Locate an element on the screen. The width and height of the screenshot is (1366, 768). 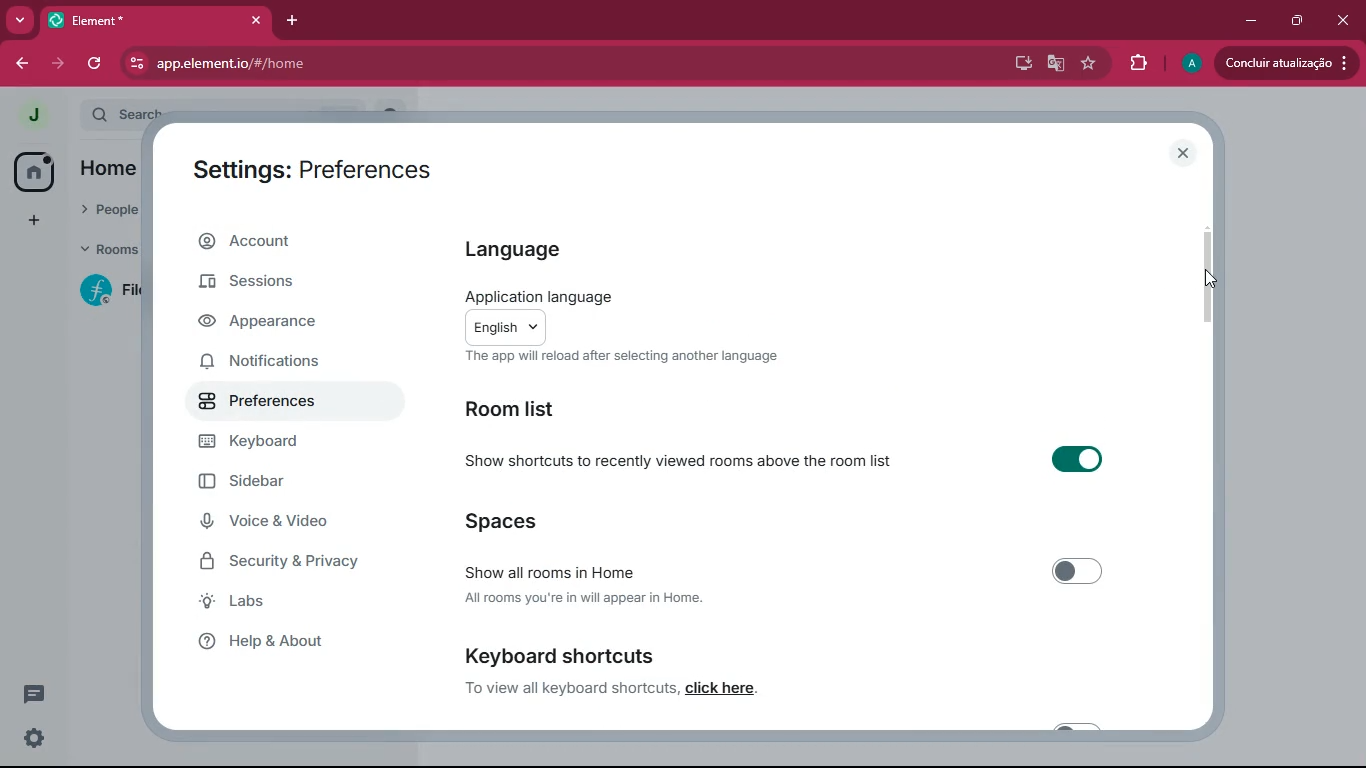
element is located at coordinates (155, 20).